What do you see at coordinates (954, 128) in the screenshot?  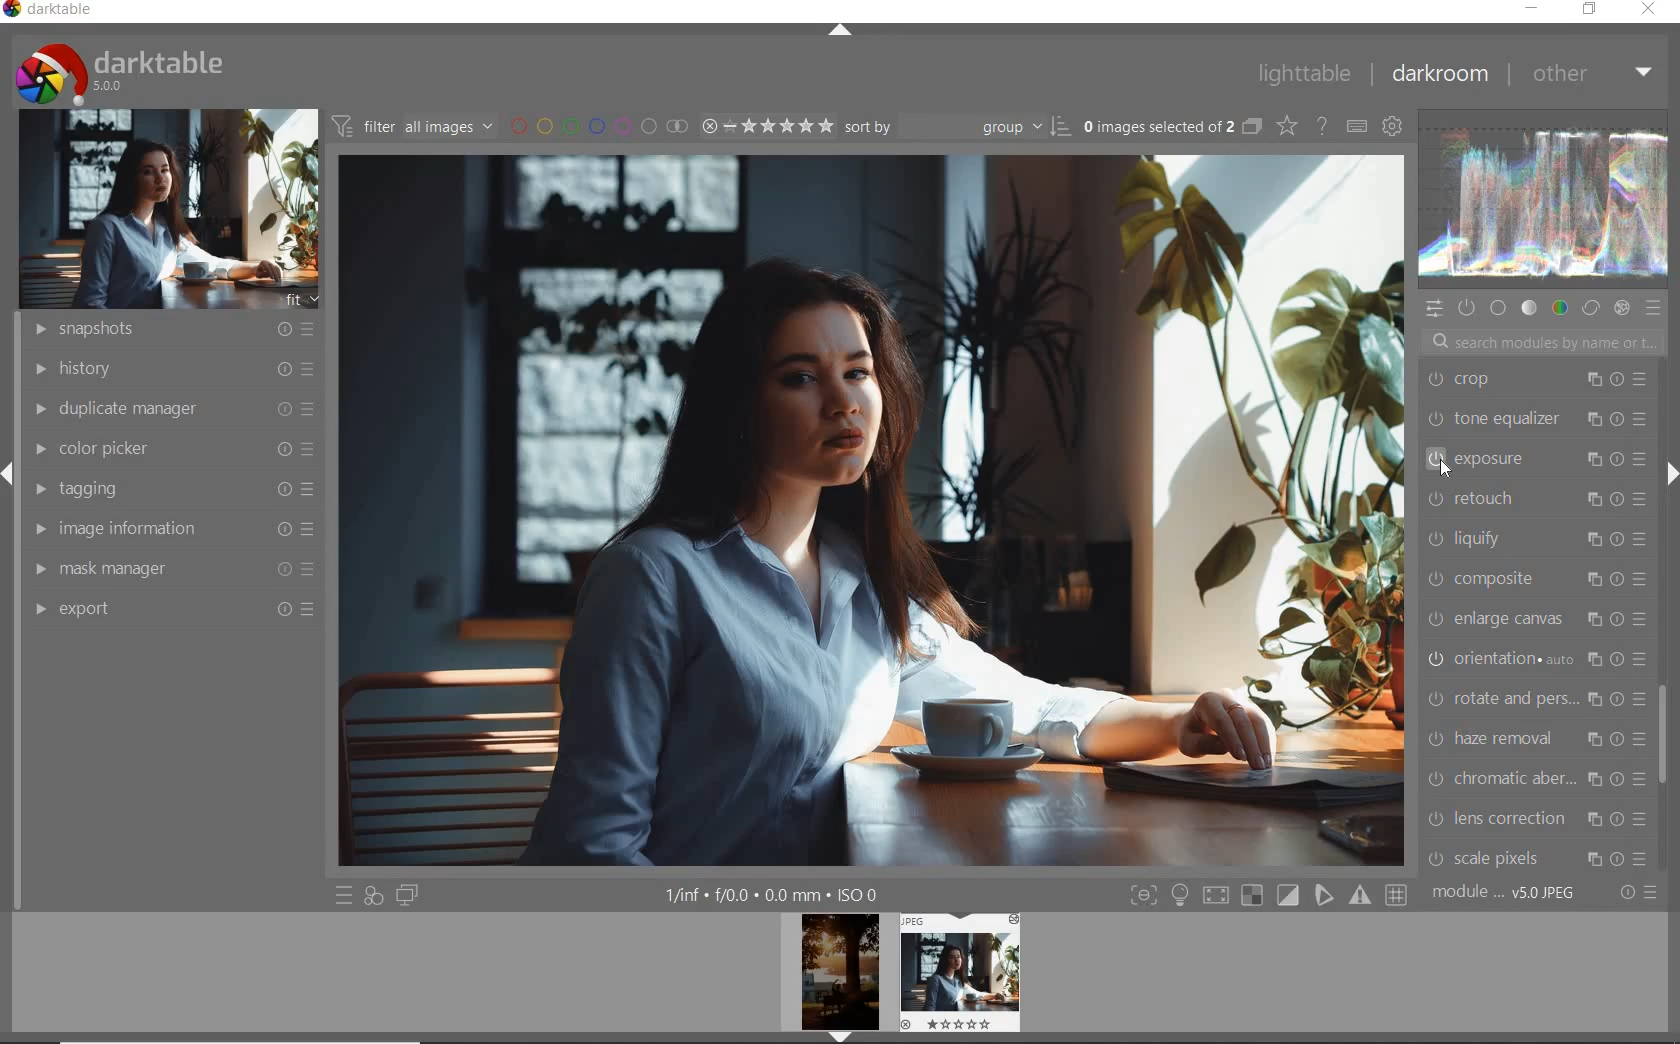 I see `SORT` at bounding box center [954, 128].